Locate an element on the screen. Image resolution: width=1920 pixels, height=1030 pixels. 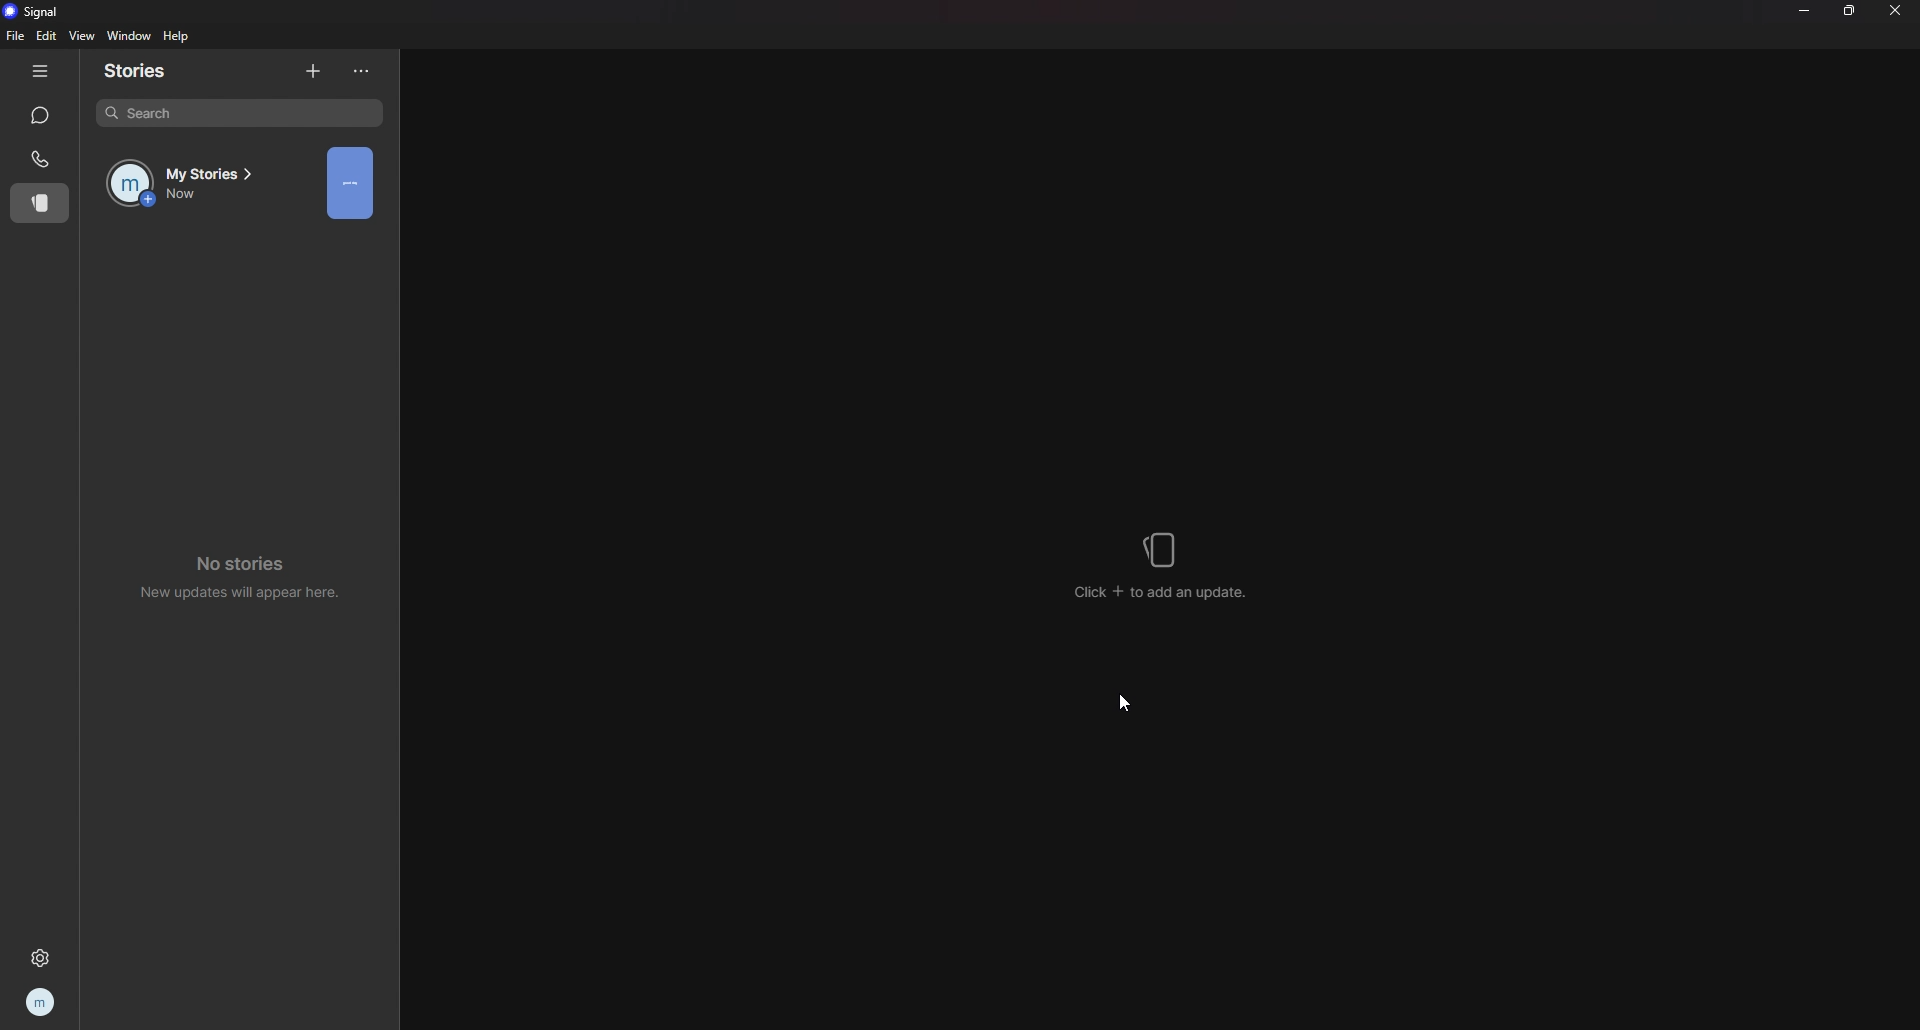
story is located at coordinates (352, 184).